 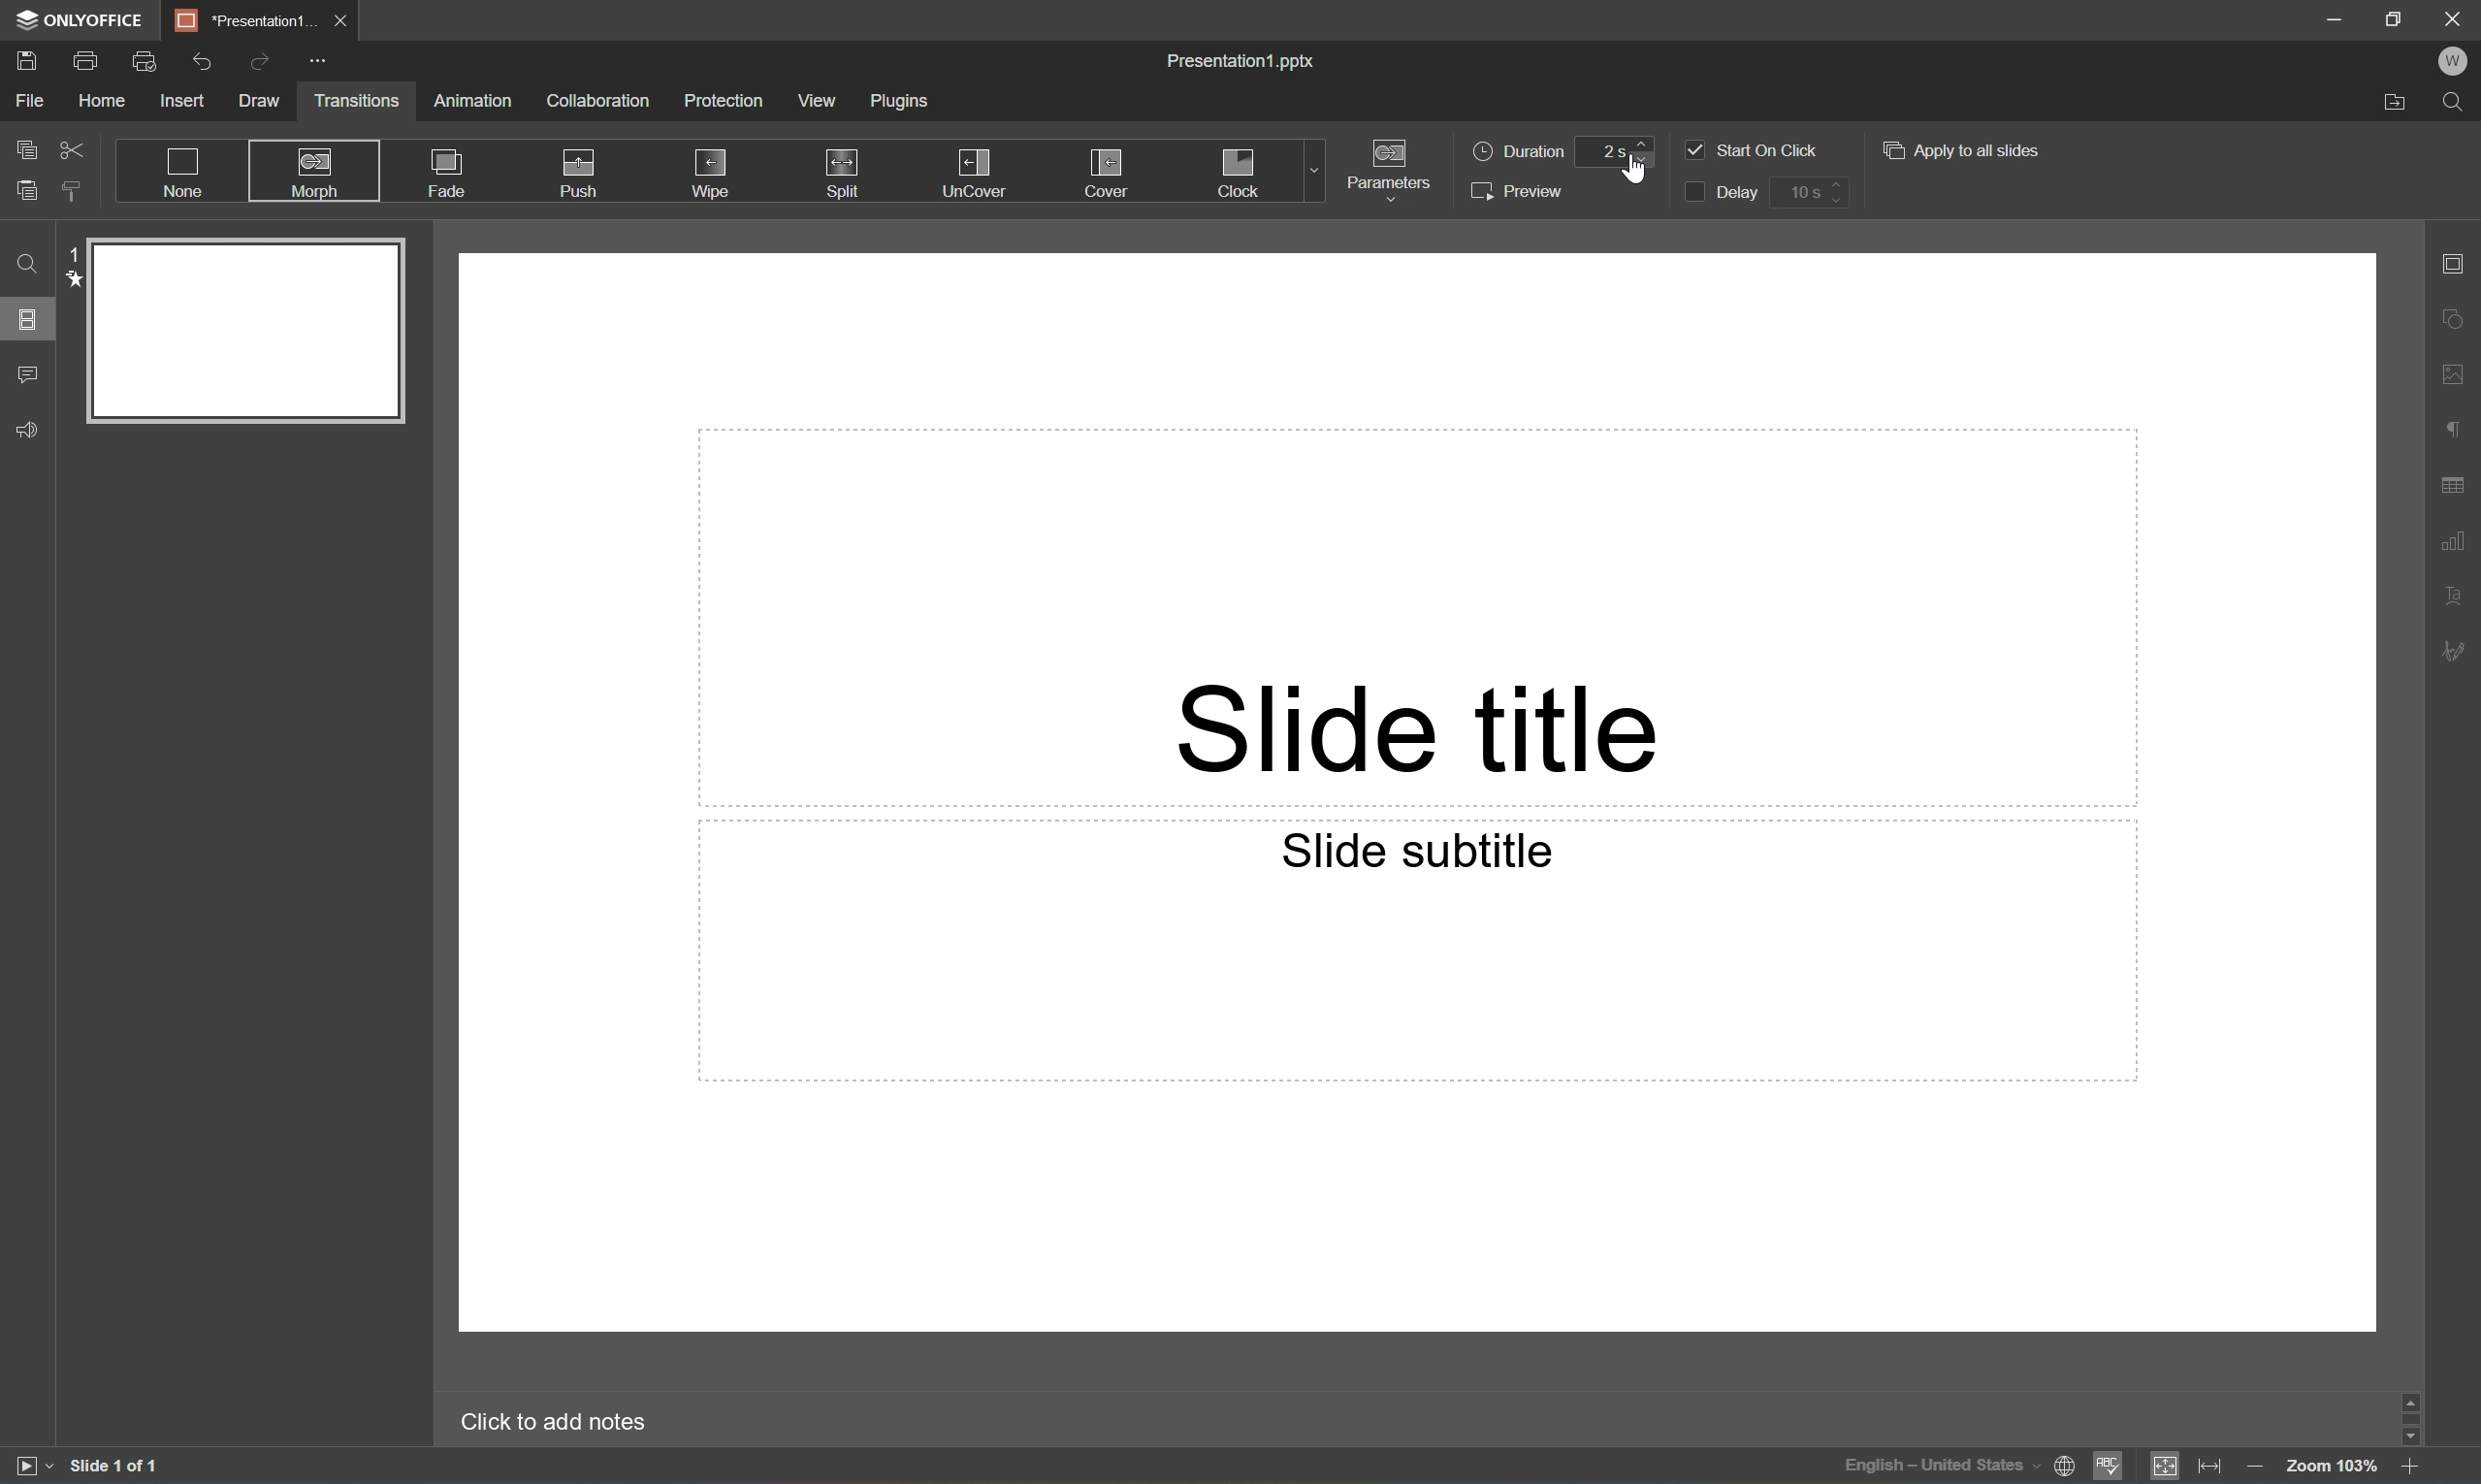 I want to click on Scroll Down, so click(x=2408, y=1444).